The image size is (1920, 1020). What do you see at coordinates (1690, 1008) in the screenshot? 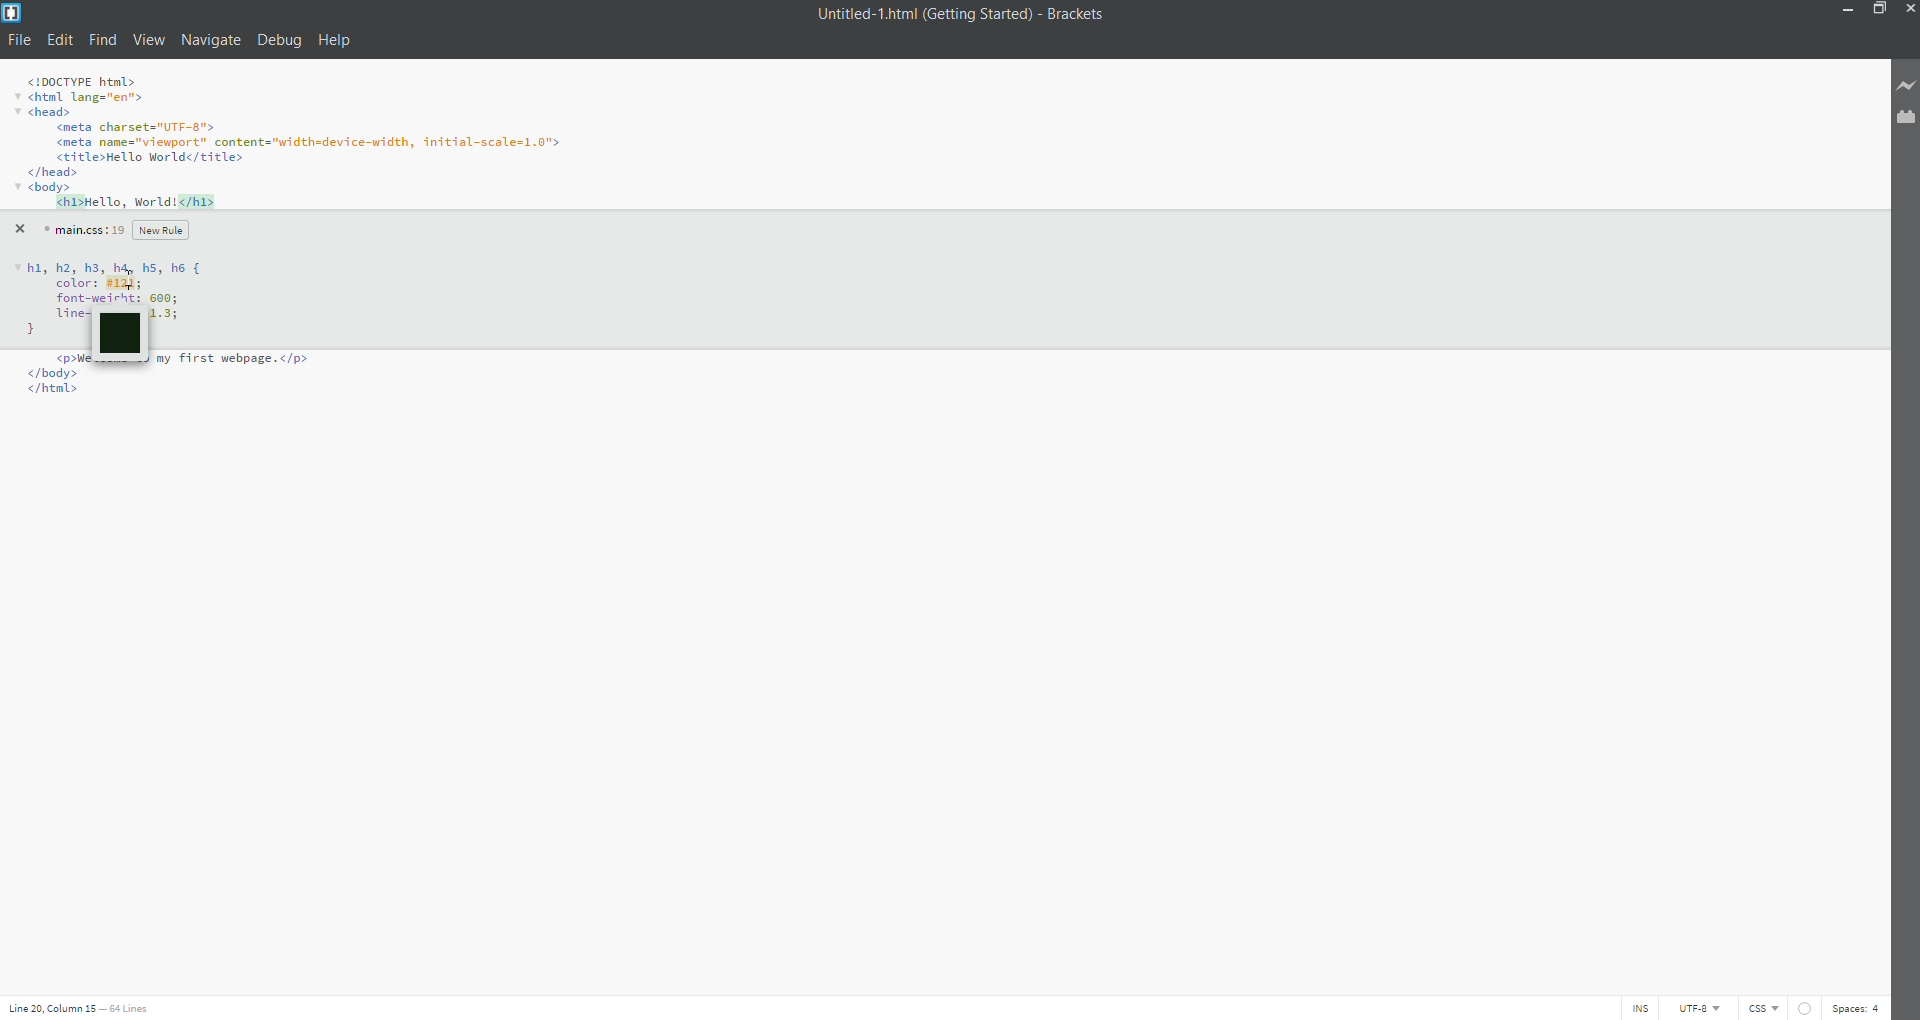
I see `utf-8` at bounding box center [1690, 1008].